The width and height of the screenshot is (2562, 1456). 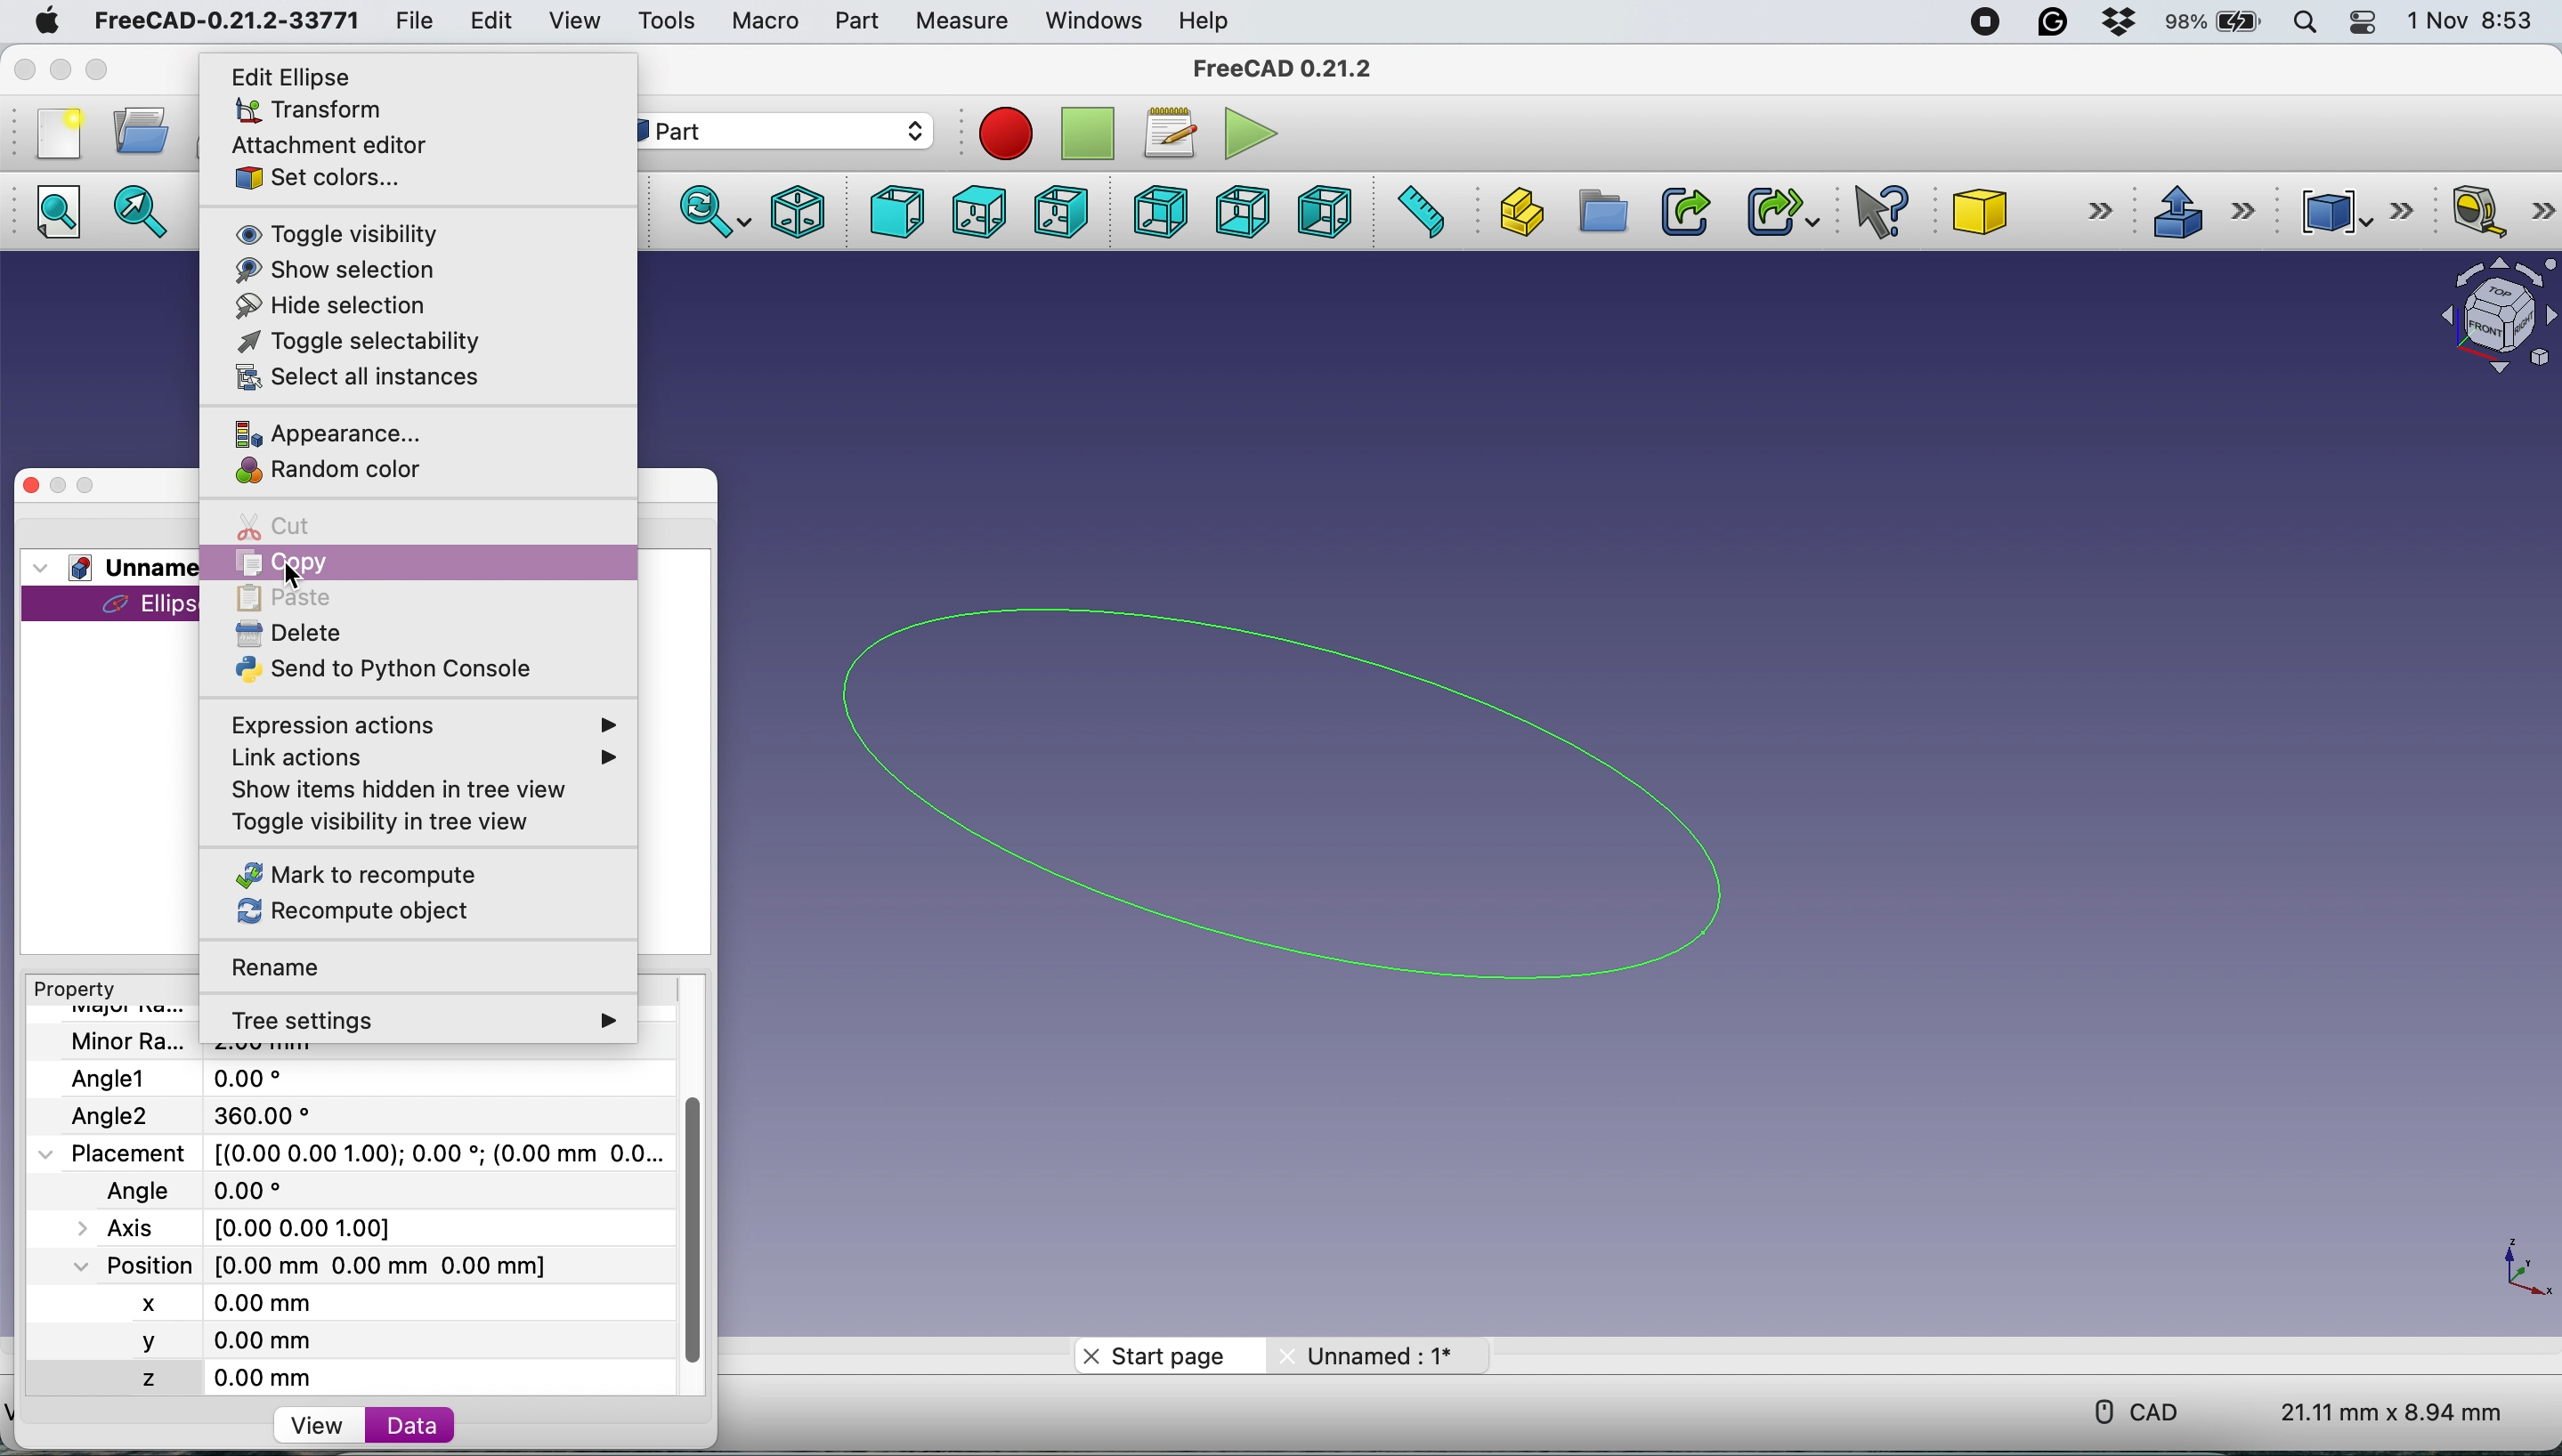 I want to click on fit all, so click(x=58, y=211).